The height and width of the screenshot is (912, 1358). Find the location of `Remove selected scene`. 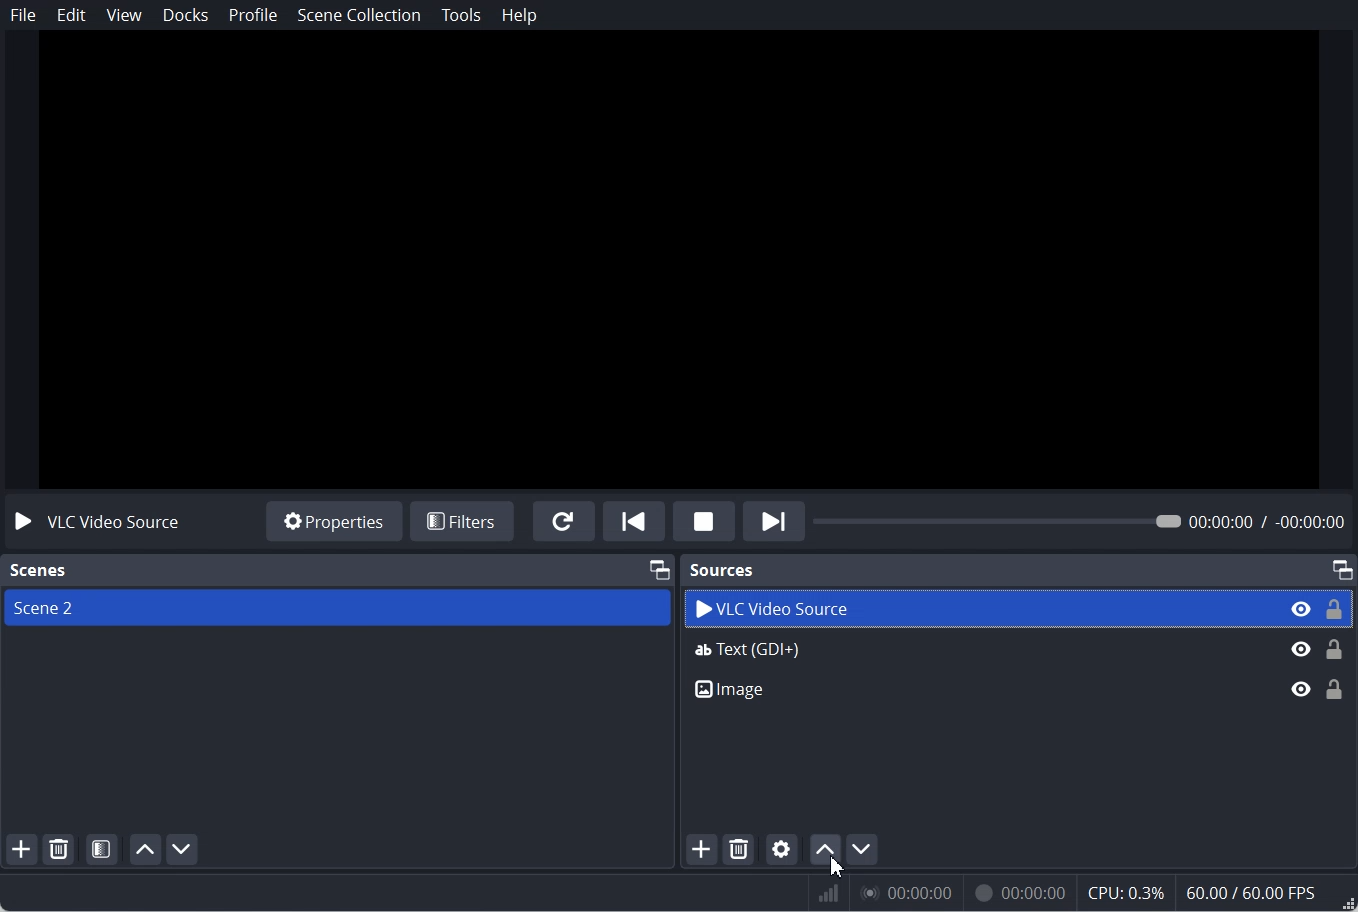

Remove selected scene is located at coordinates (60, 849).